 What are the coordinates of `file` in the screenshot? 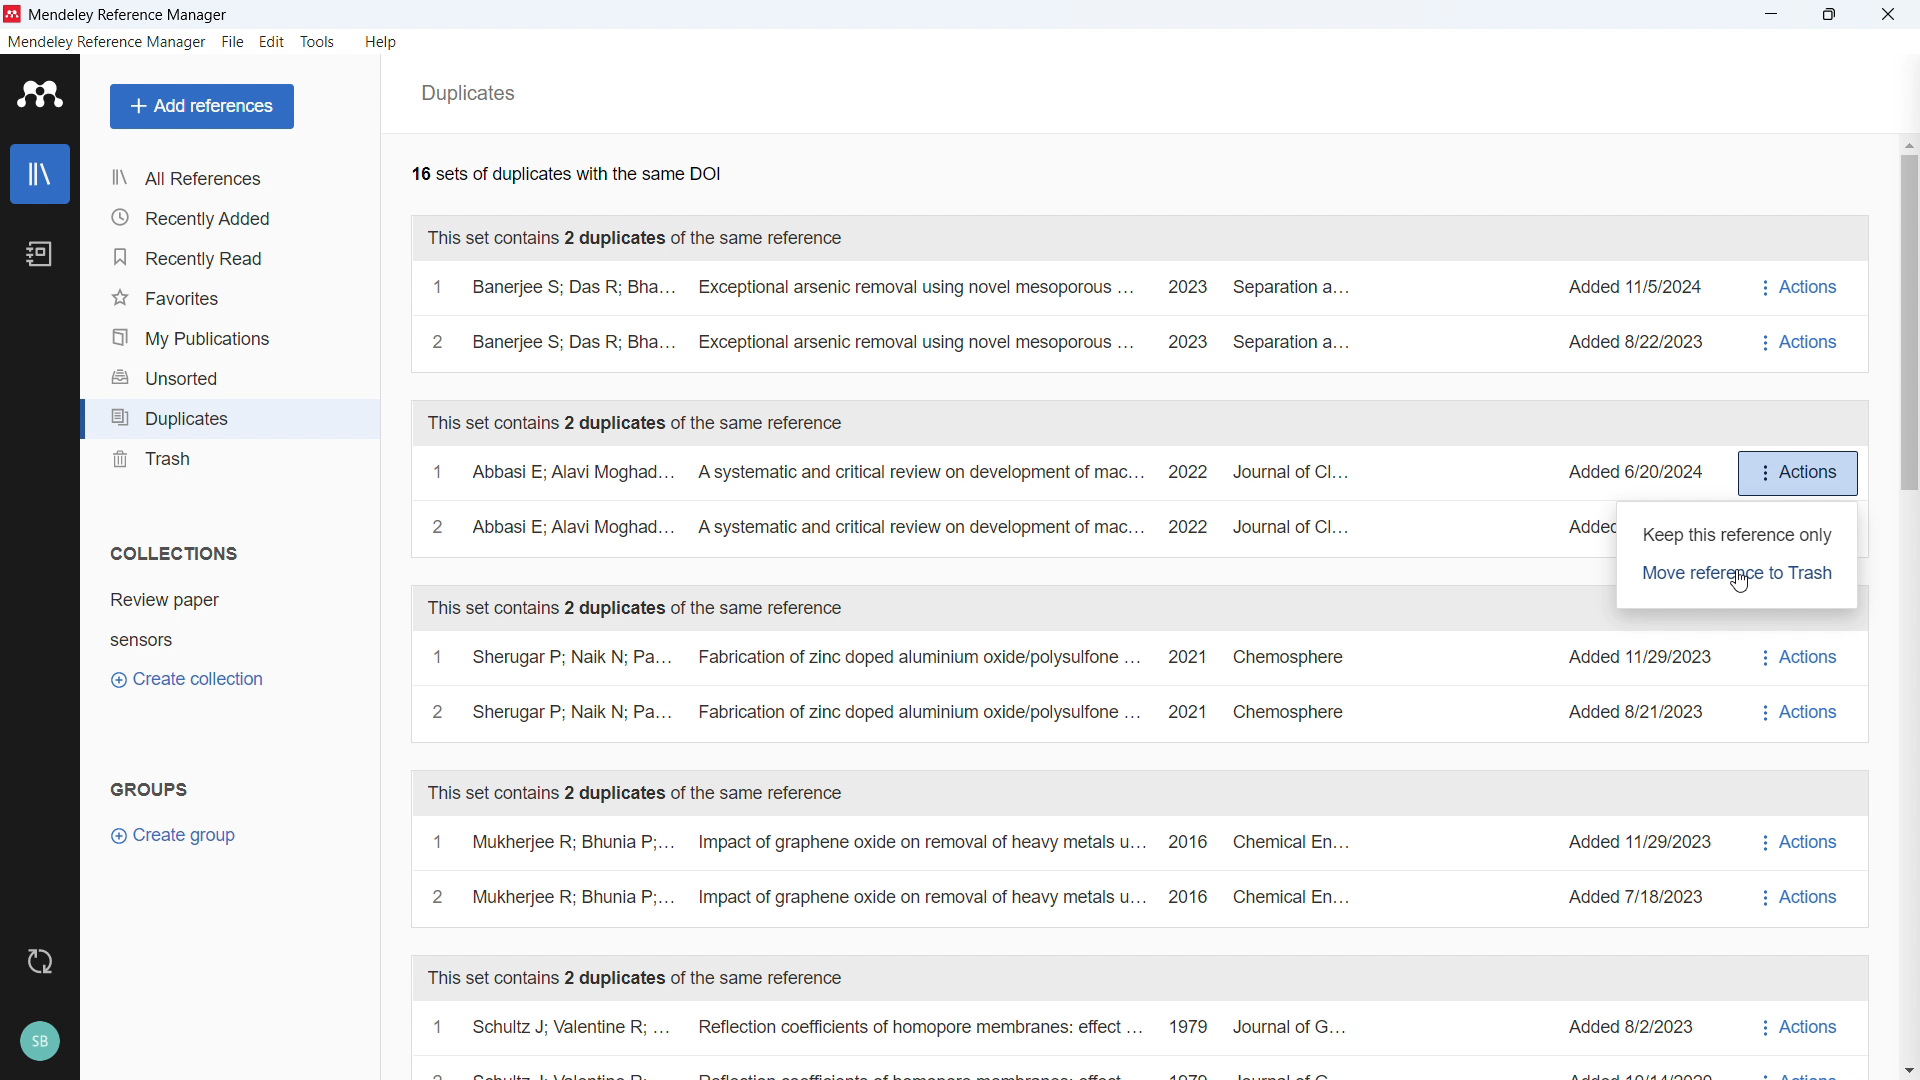 It's located at (232, 42).